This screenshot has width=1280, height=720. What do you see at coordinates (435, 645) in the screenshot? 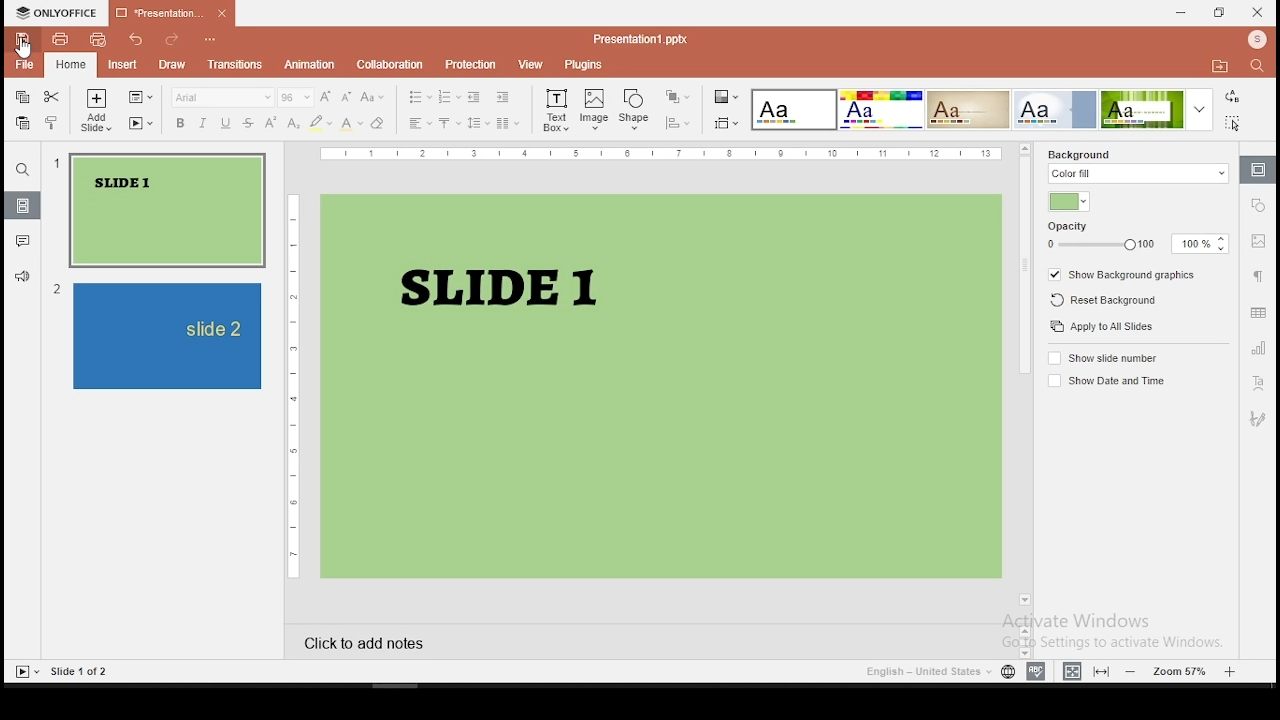
I see `click to add notes` at bounding box center [435, 645].